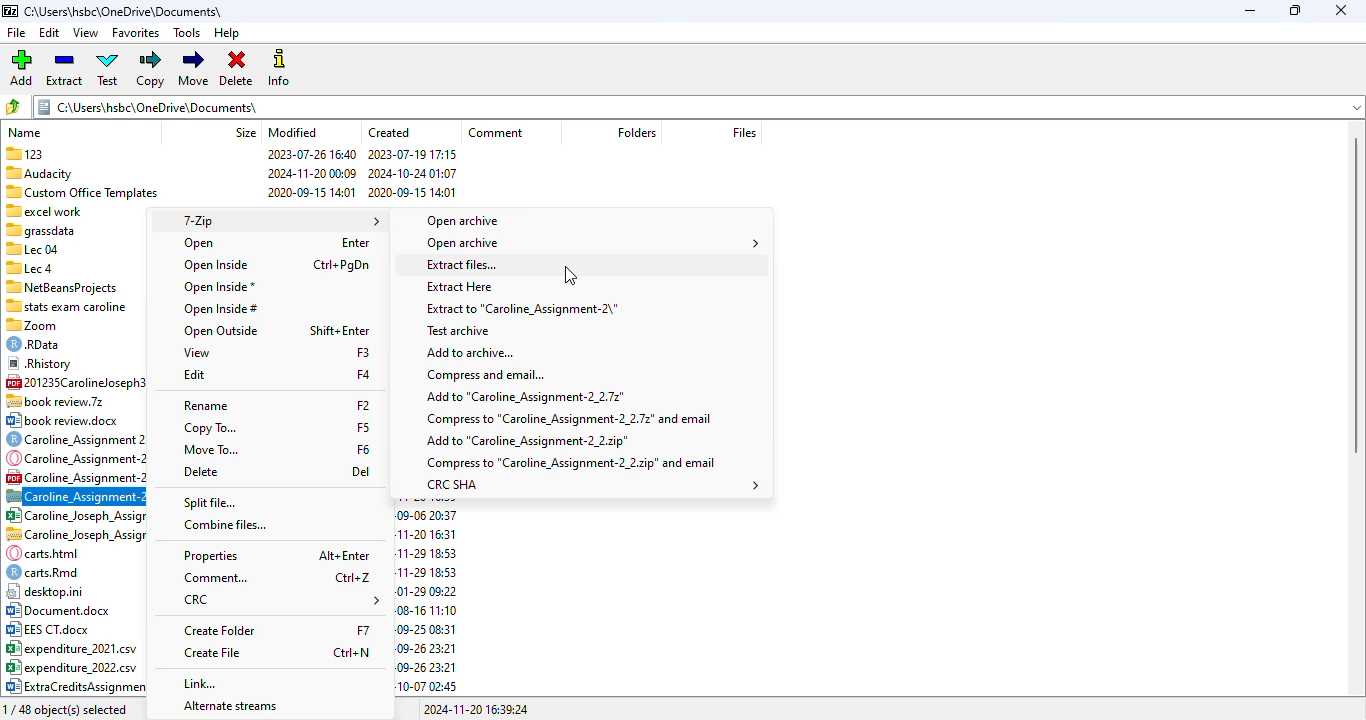 Image resolution: width=1366 pixels, height=720 pixels. What do you see at coordinates (72, 667) in the screenshot?
I see `expenditure 2022.csv 504 2023-10-06 15:41 2023-09-26 23:21` at bounding box center [72, 667].